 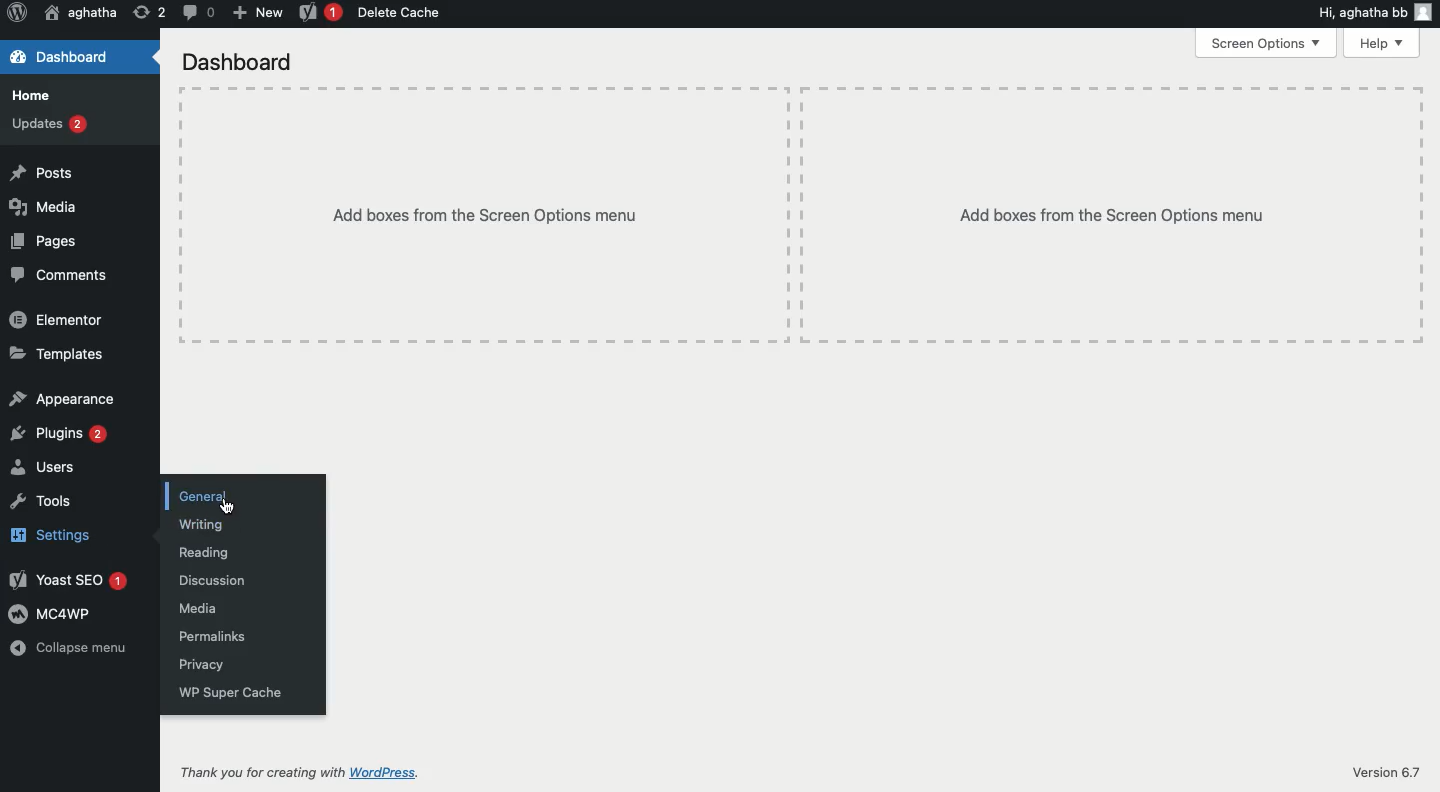 I want to click on Table line, so click(x=803, y=339).